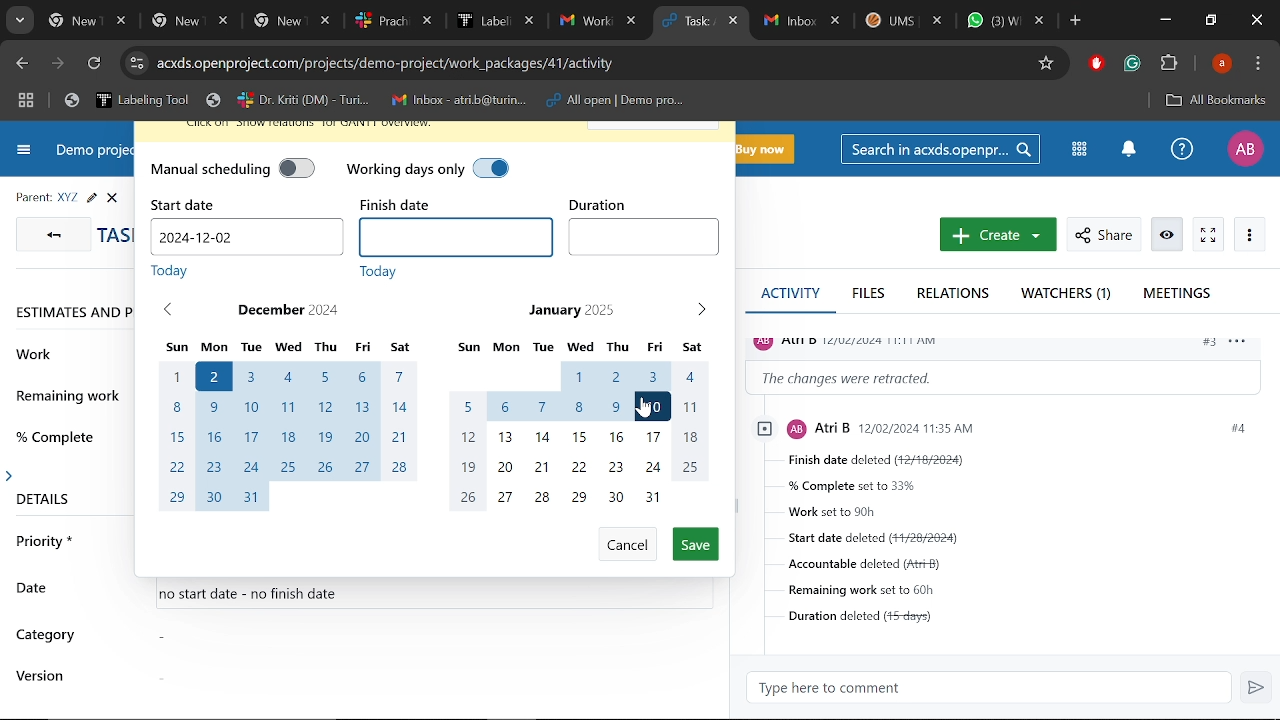 This screenshot has height=720, width=1280. I want to click on today, so click(176, 271).